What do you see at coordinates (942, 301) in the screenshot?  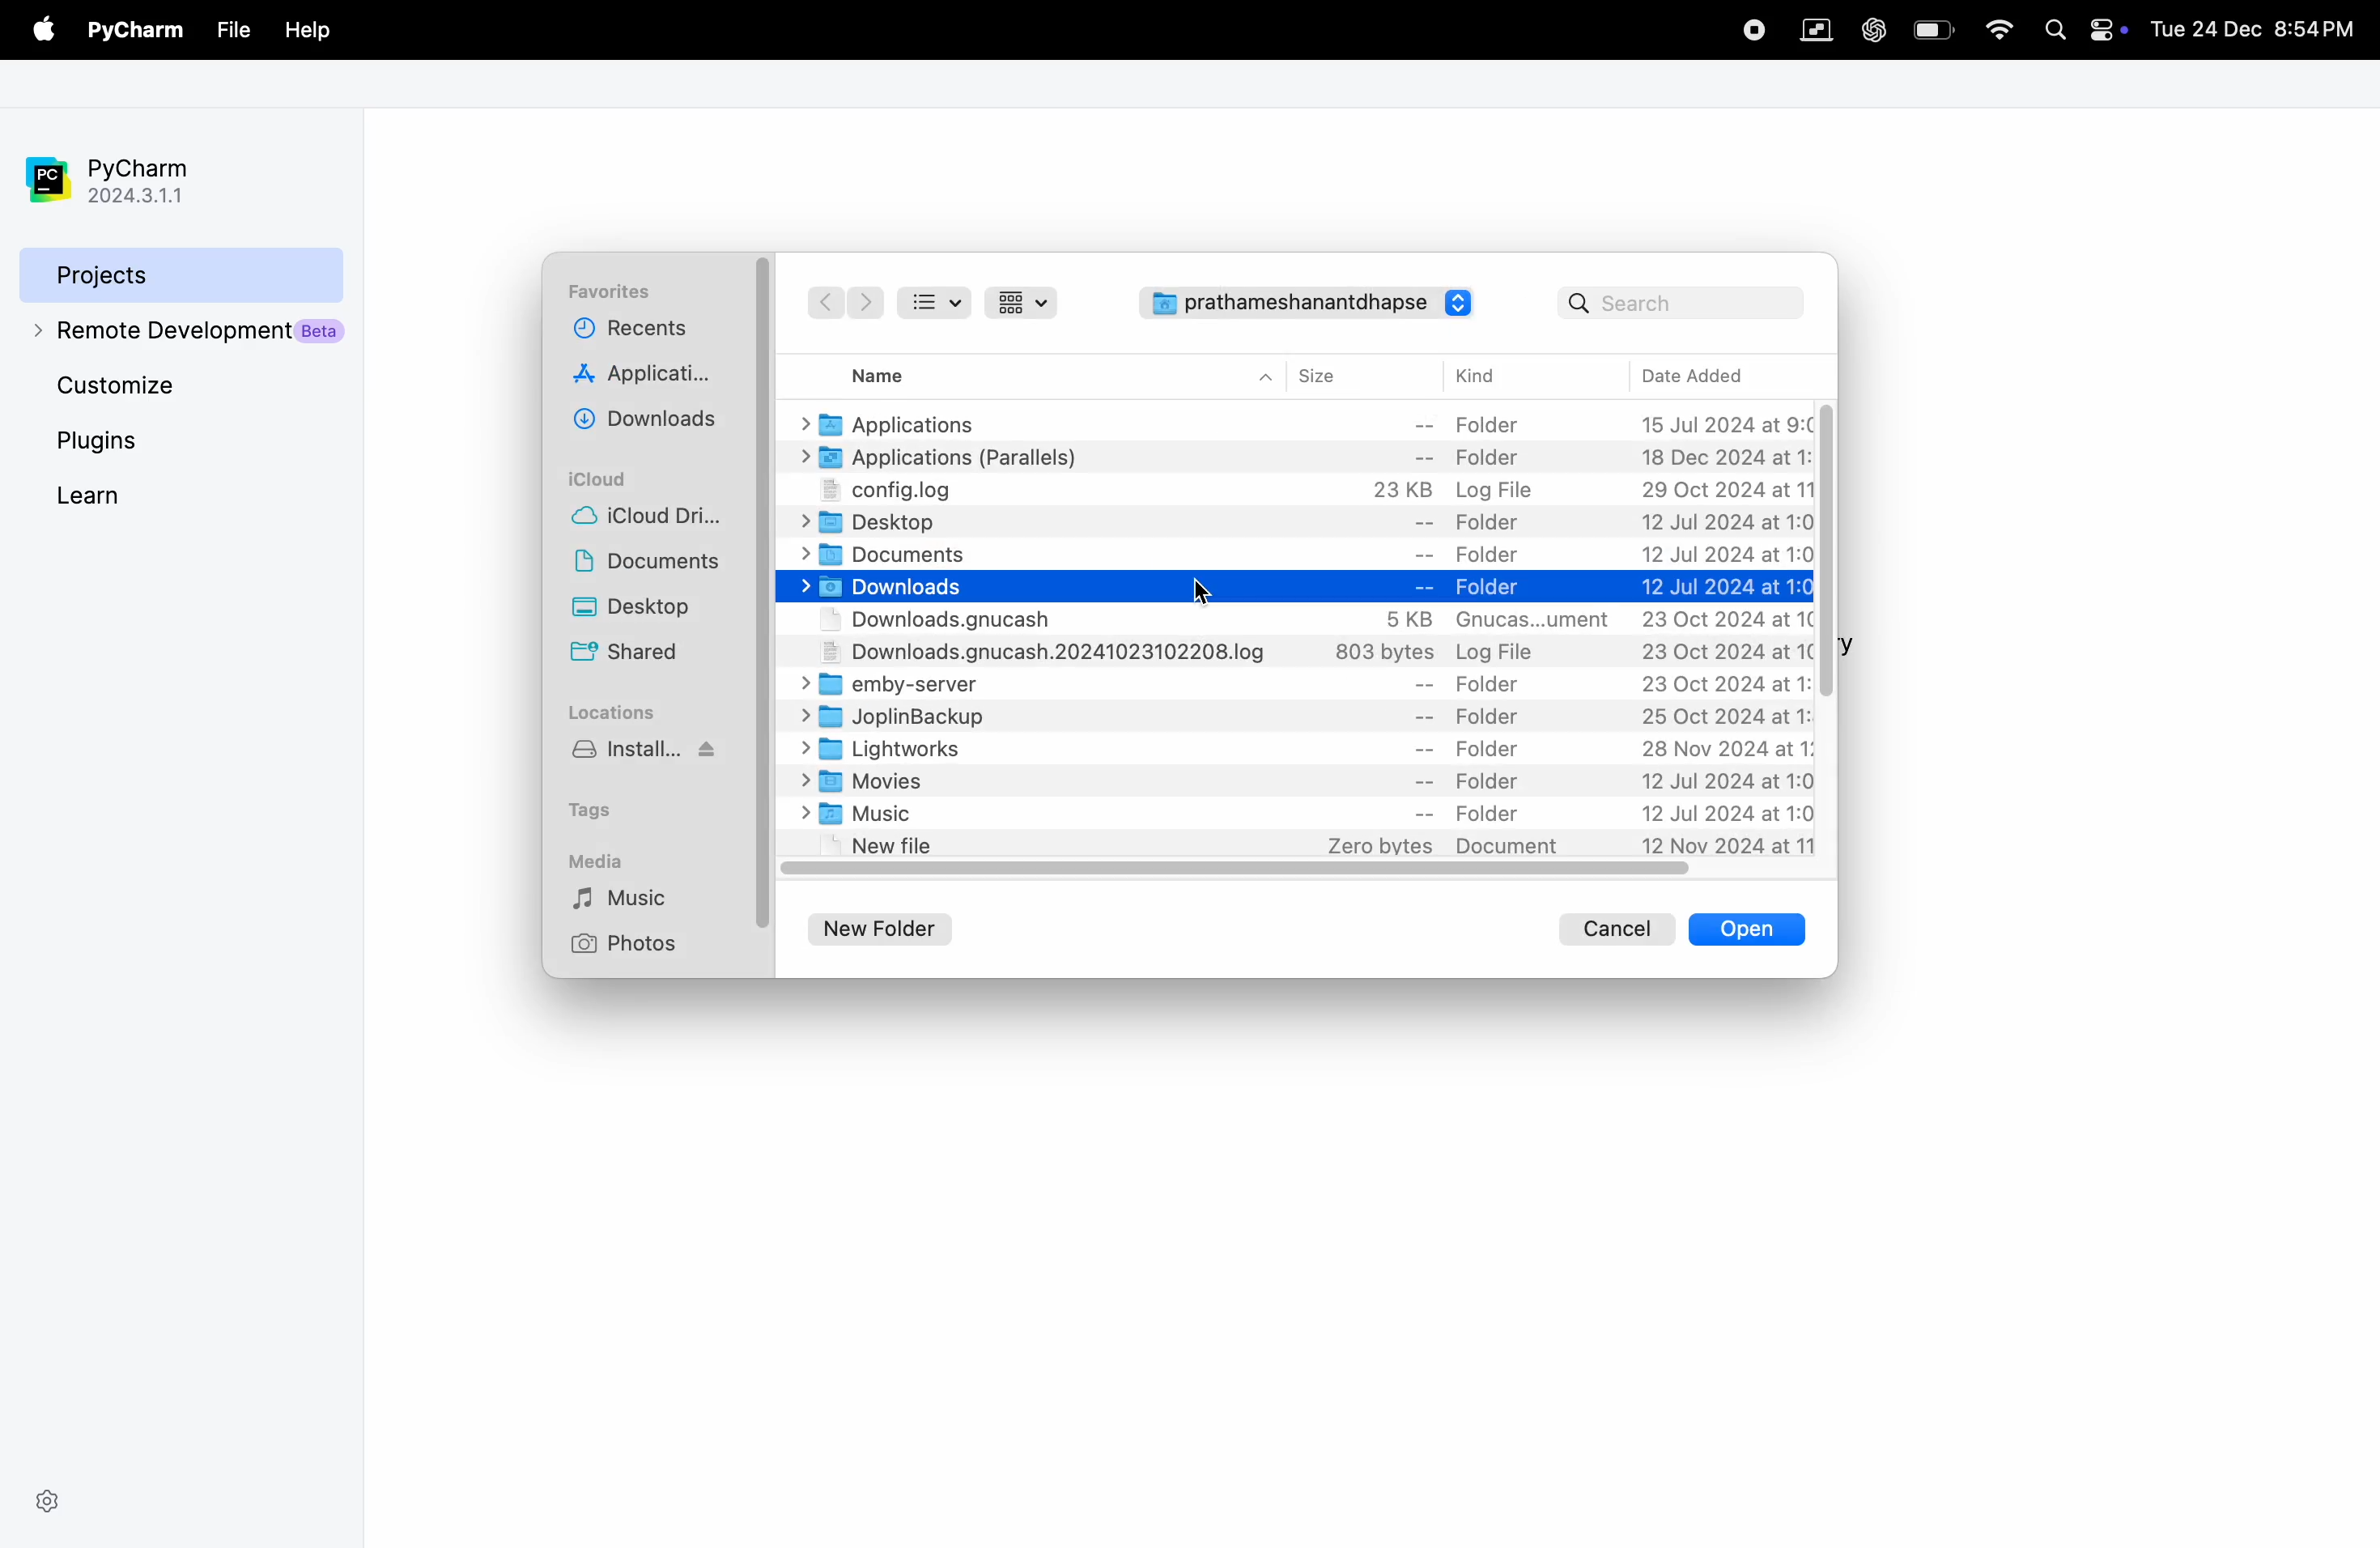 I see `list view` at bounding box center [942, 301].